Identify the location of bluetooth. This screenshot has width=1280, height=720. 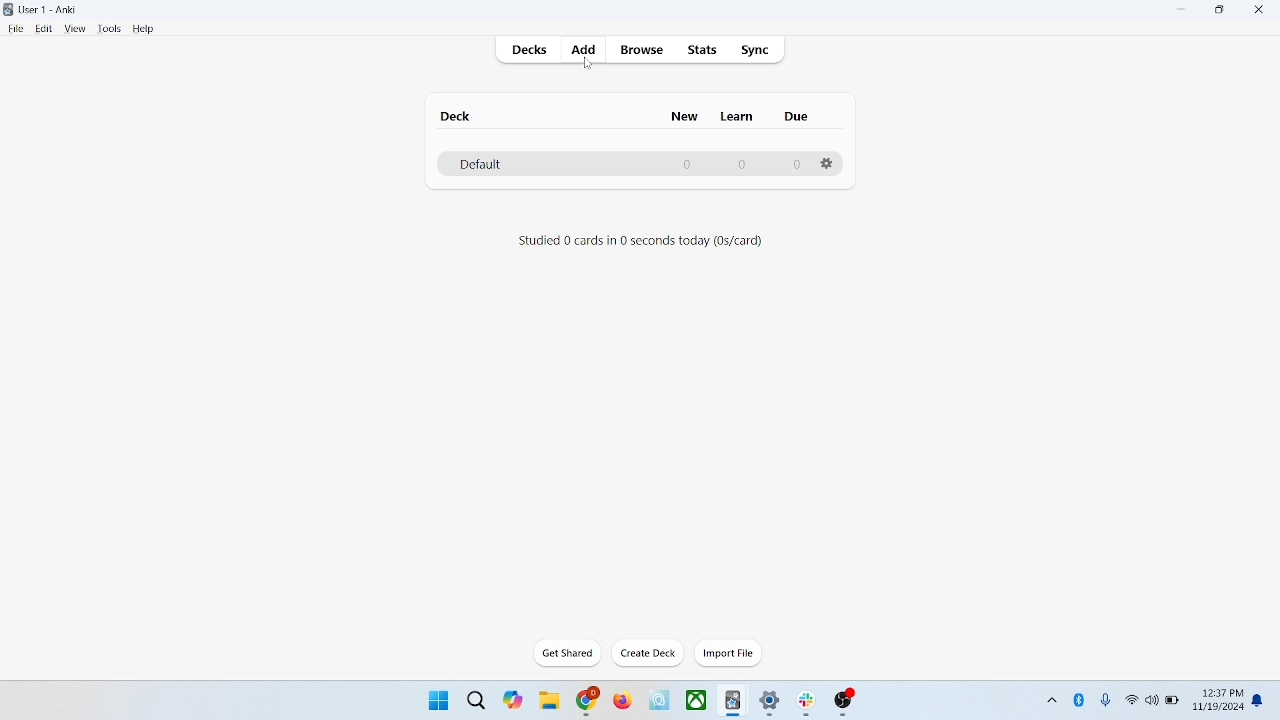
(1080, 699).